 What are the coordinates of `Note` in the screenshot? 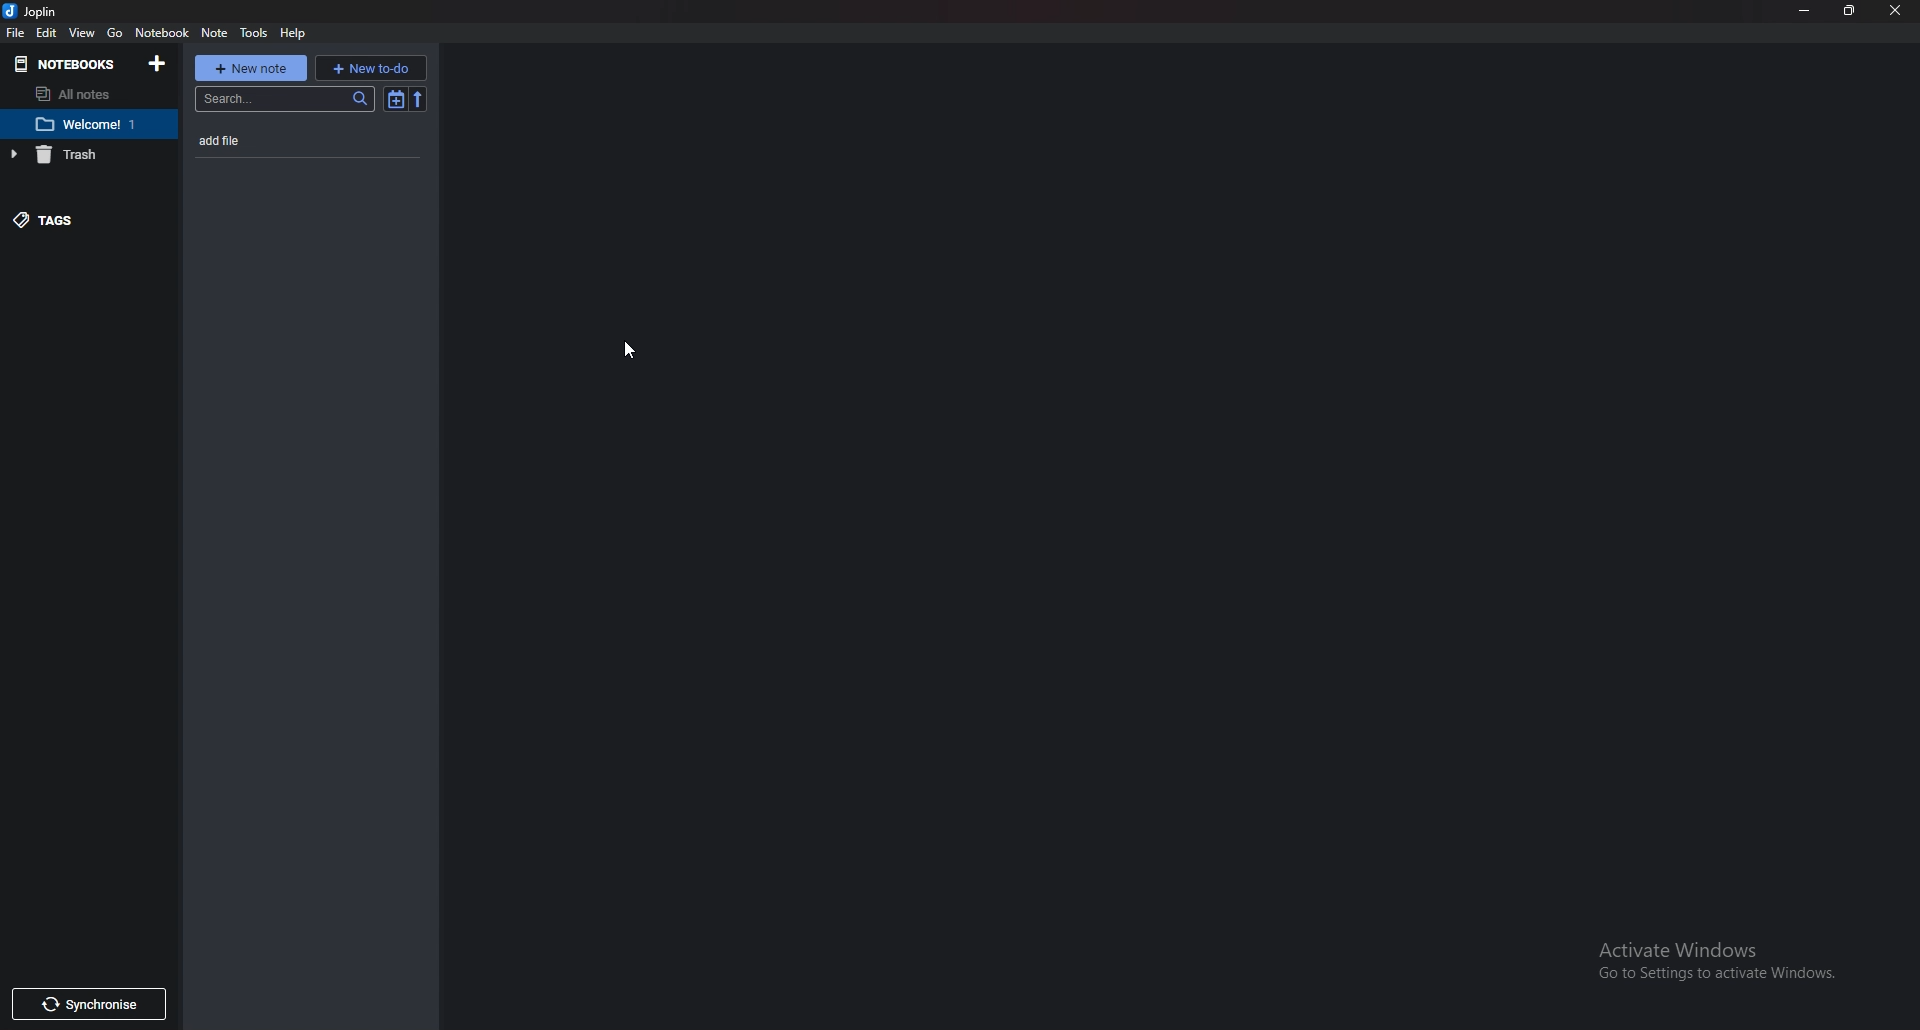 It's located at (287, 140).